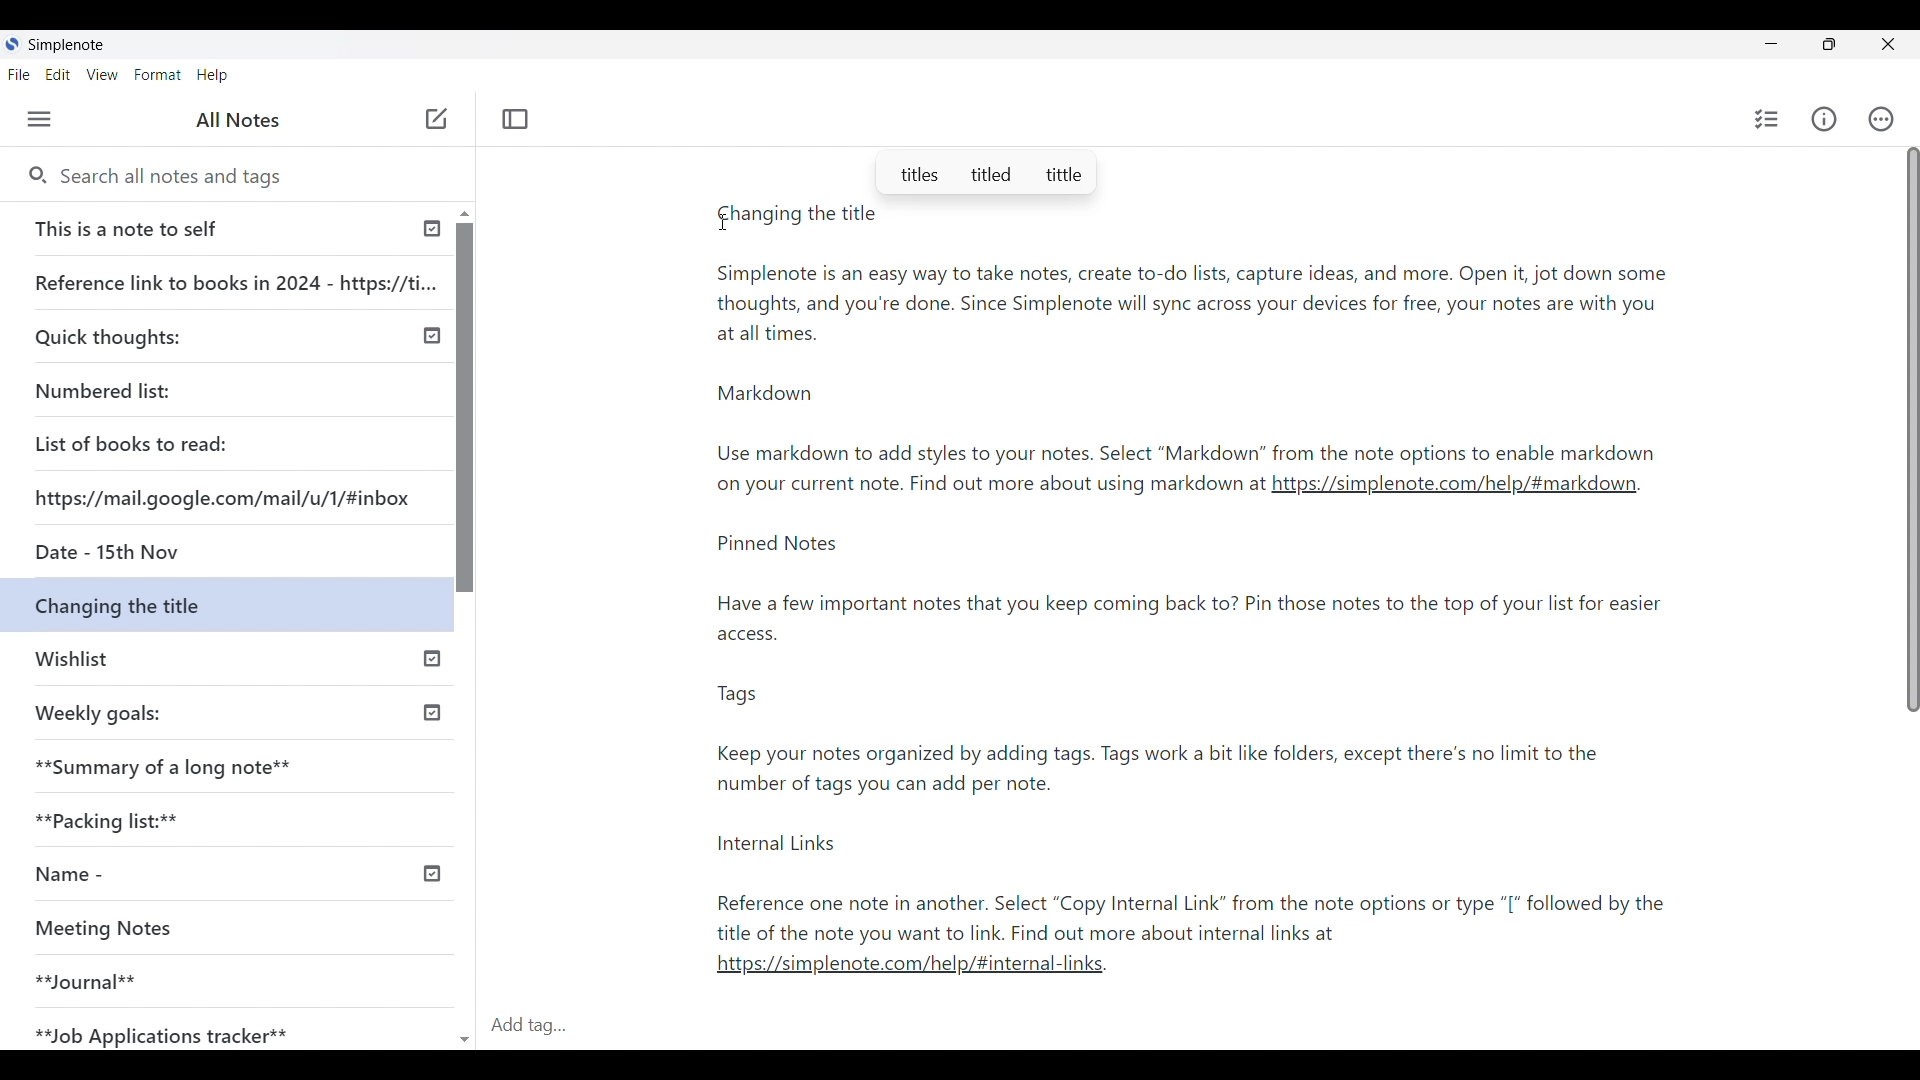  I want to click on Actions, so click(1882, 119).